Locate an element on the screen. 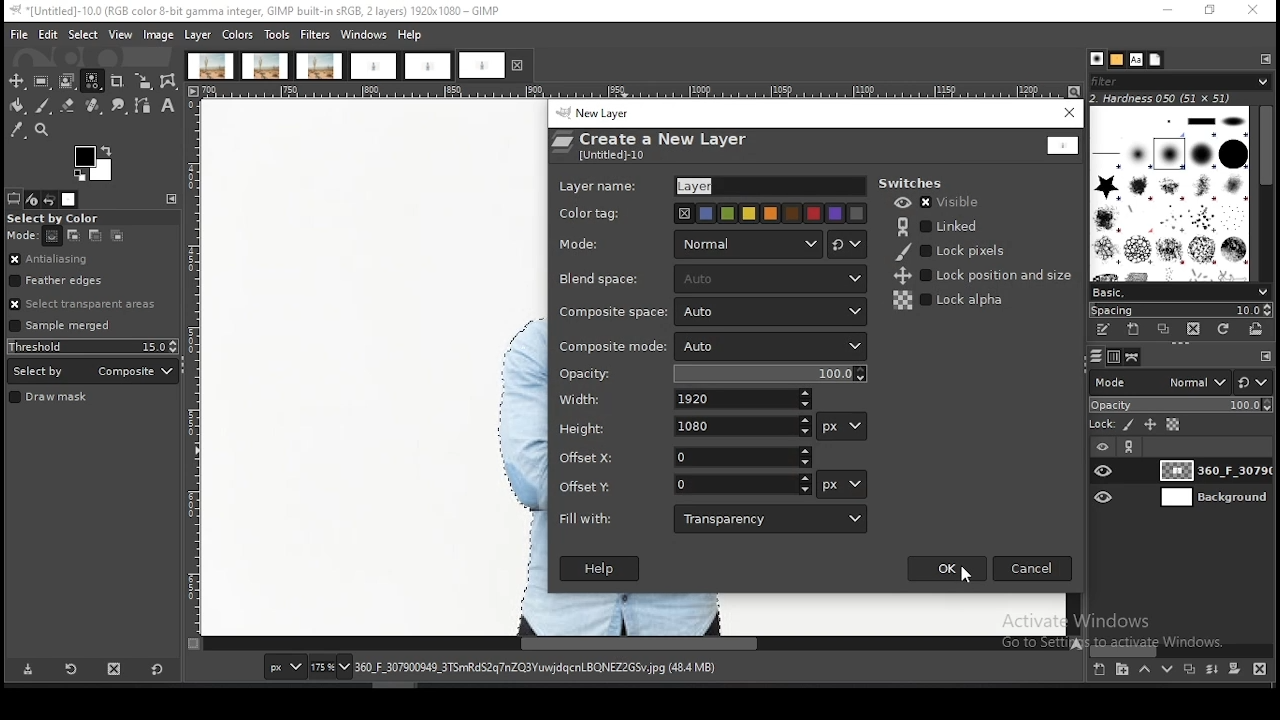 Image resolution: width=1280 pixels, height=720 pixels. image is located at coordinates (158, 36).